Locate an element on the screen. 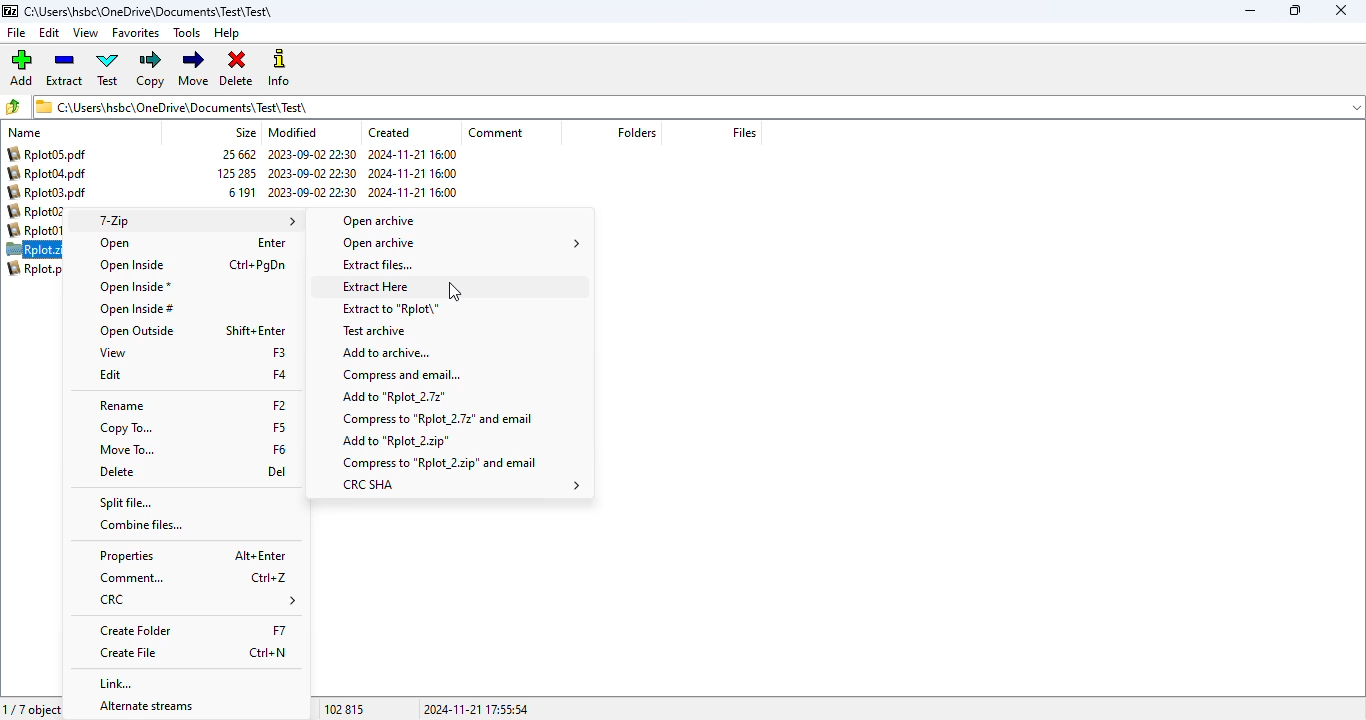  2024-11-21 17:55:54 is located at coordinates (474, 709).